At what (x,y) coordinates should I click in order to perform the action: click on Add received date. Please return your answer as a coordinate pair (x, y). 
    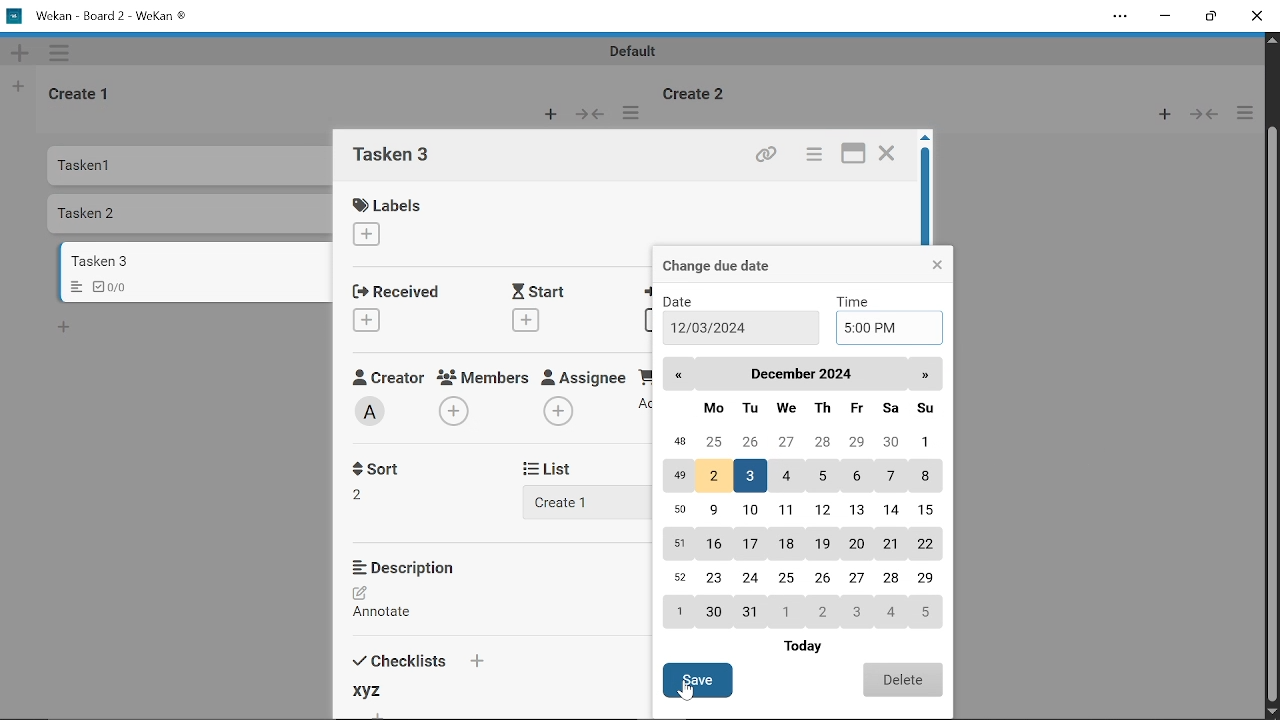
    Looking at the image, I should click on (368, 319).